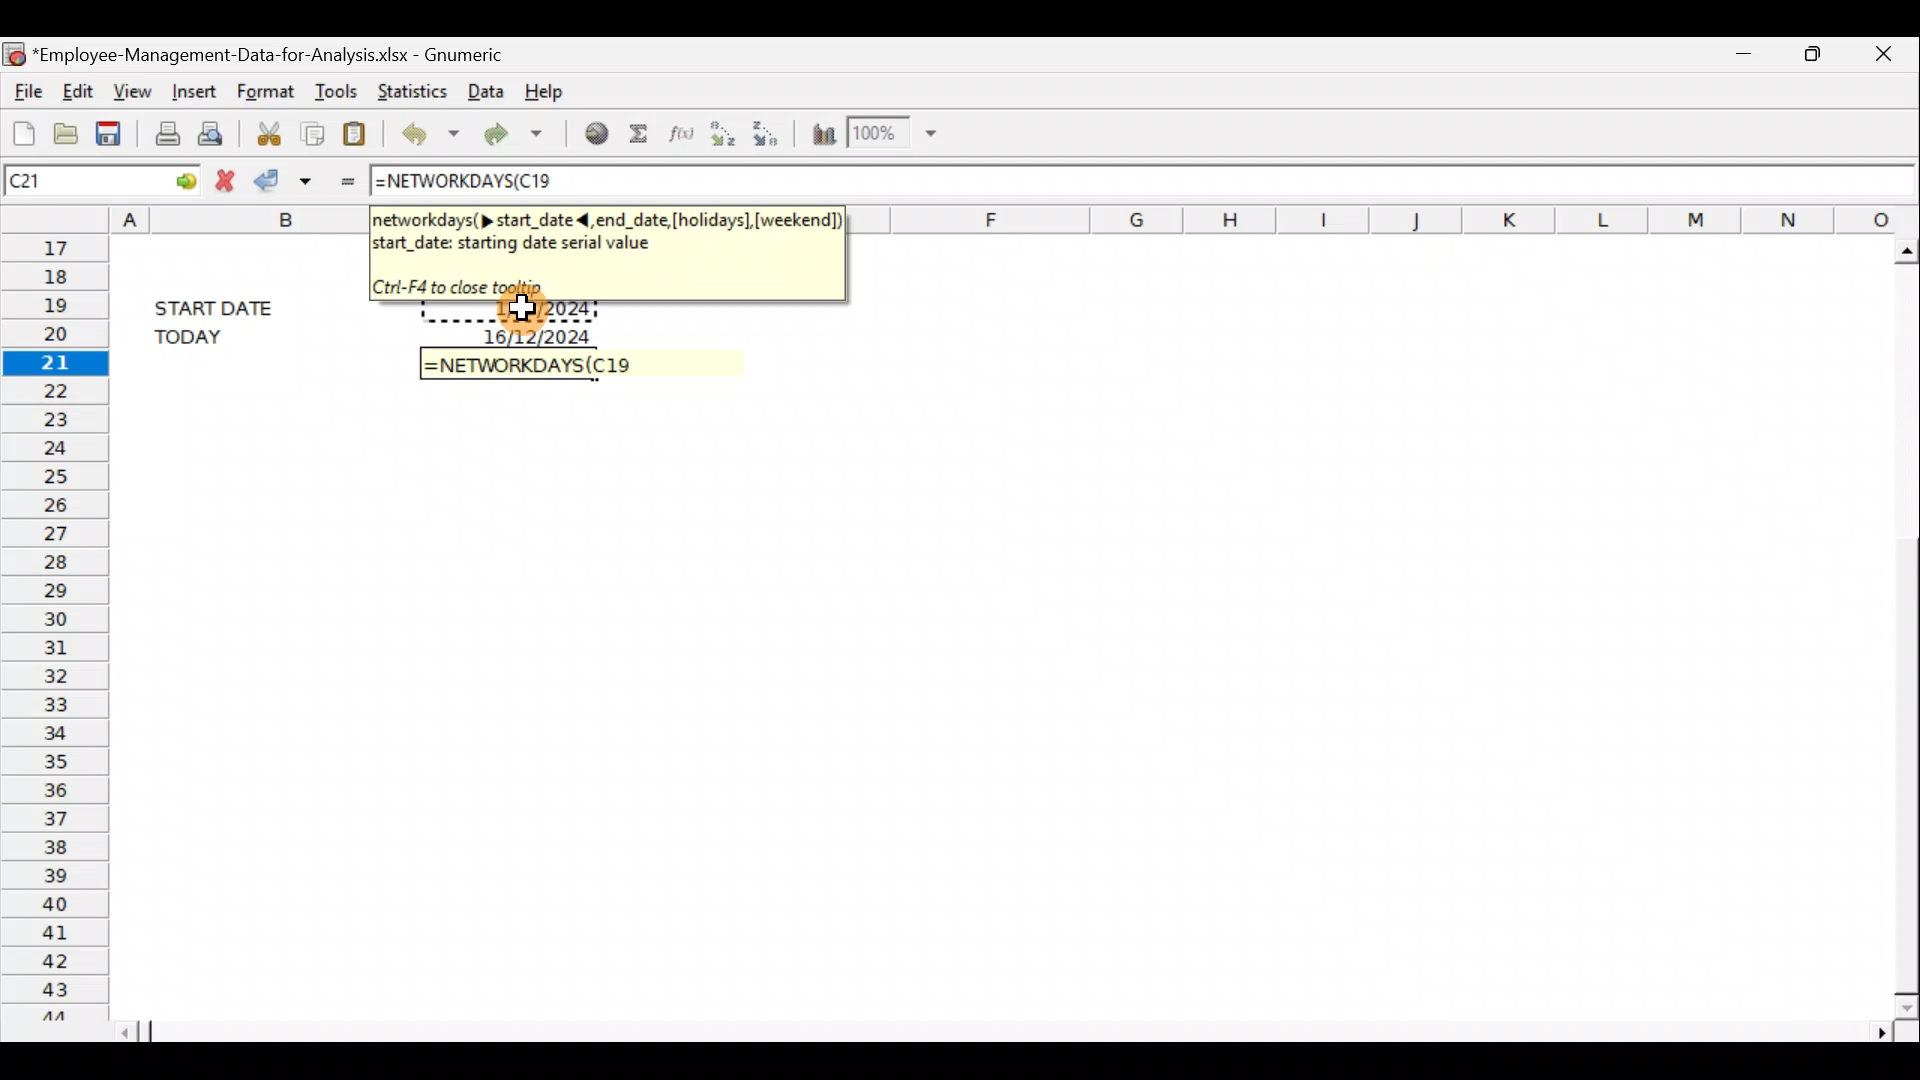 The height and width of the screenshot is (1080, 1920). Describe the element at coordinates (532, 310) in the screenshot. I see `Cursor` at that location.